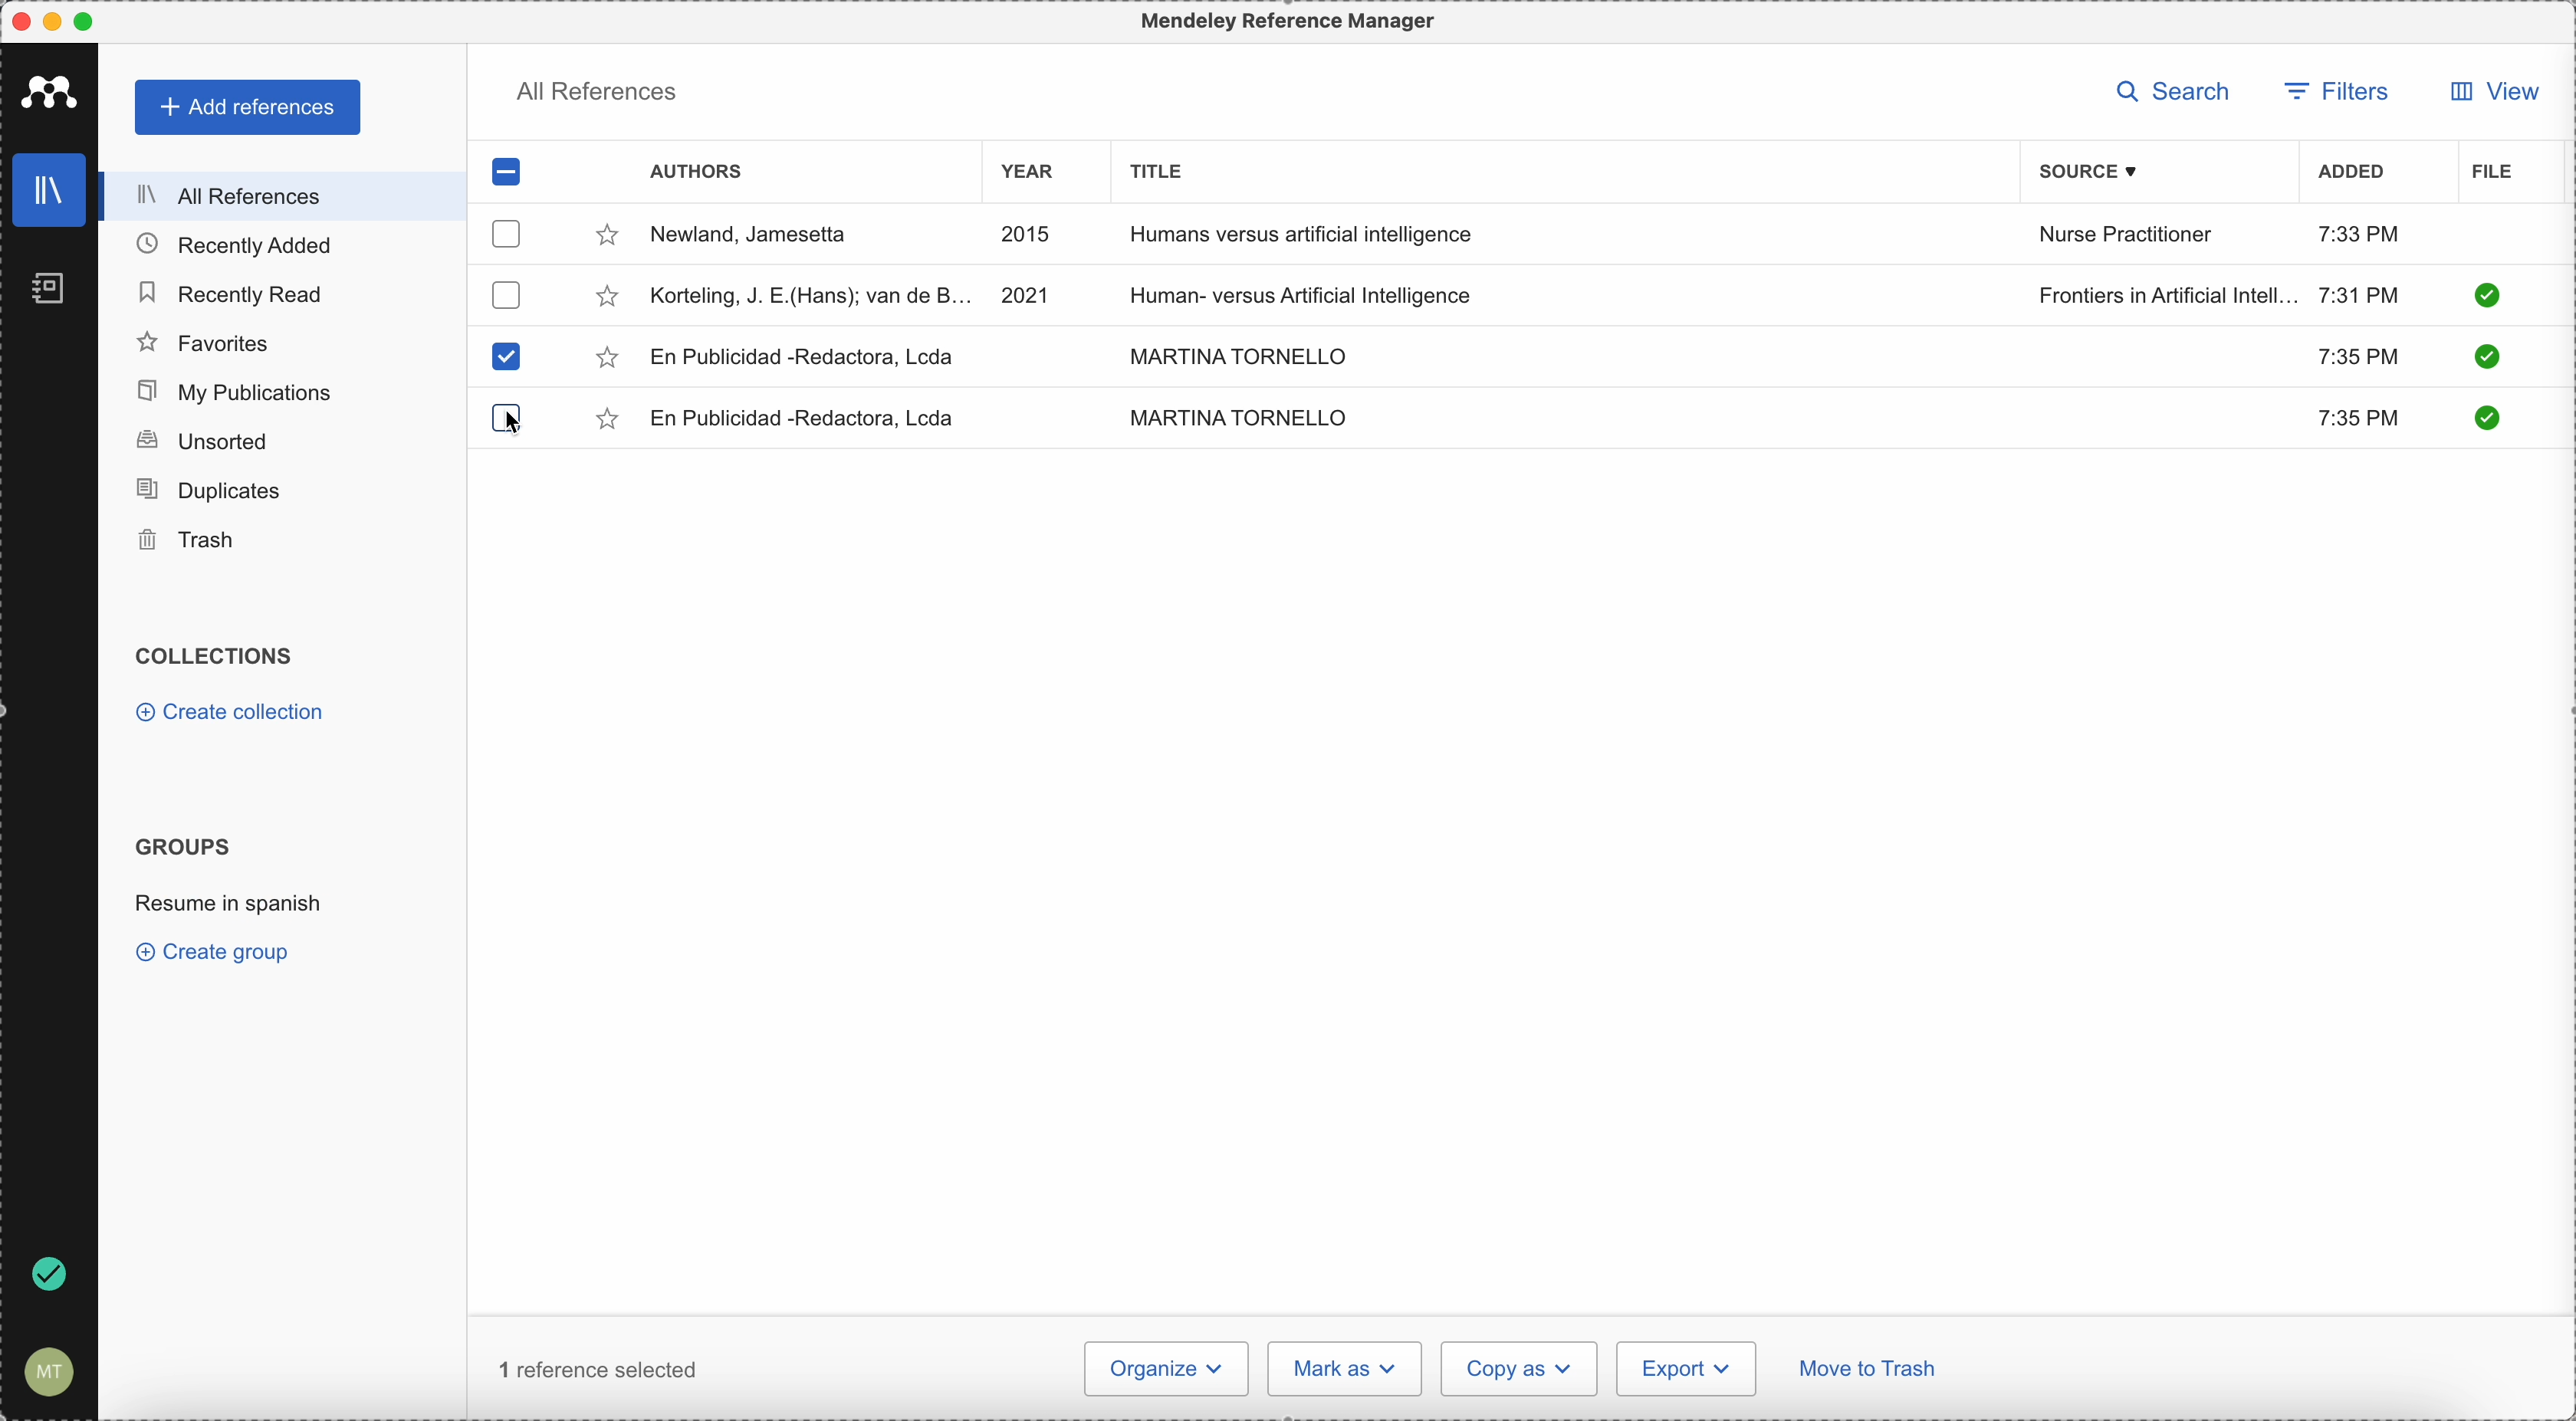 The width and height of the screenshot is (2576, 1421). Describe the element at coordinates (218, 951) in the screenshot. I see `create group` at that location.